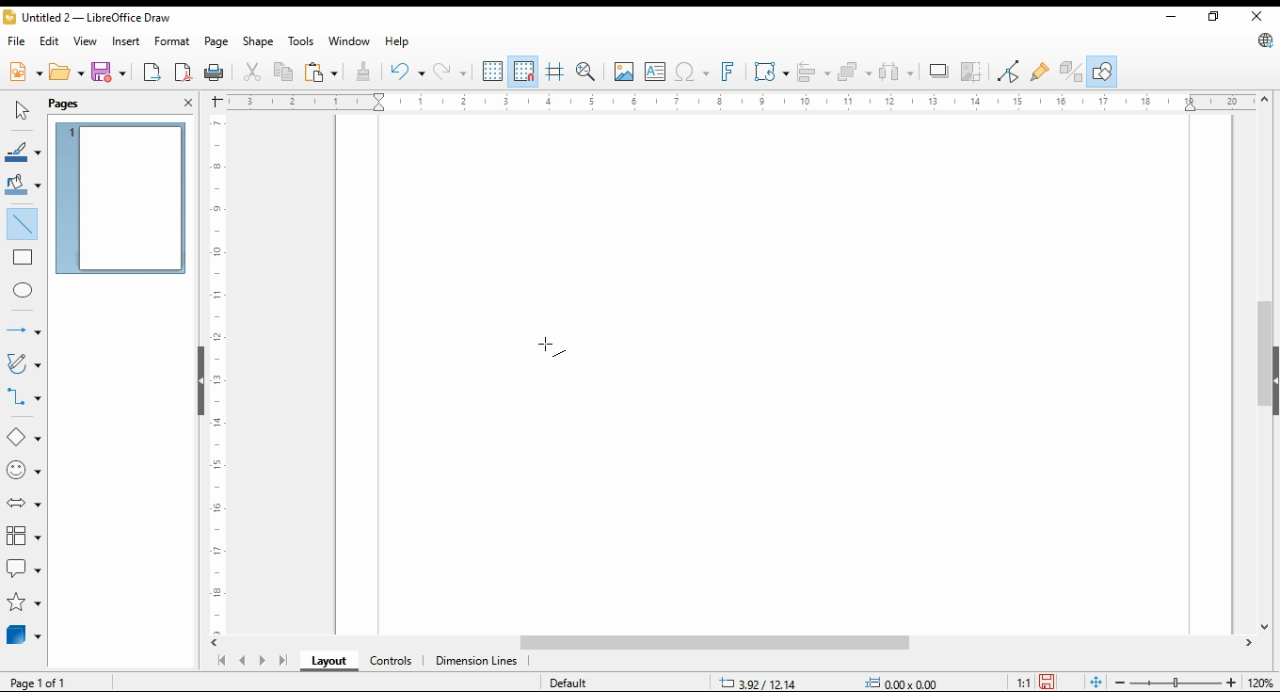 The width and height of the screenshot is (1280, 692). What do you see at coordinates (18, 40) in the screenshot?
I see `file` at bounding box center [18, 40].